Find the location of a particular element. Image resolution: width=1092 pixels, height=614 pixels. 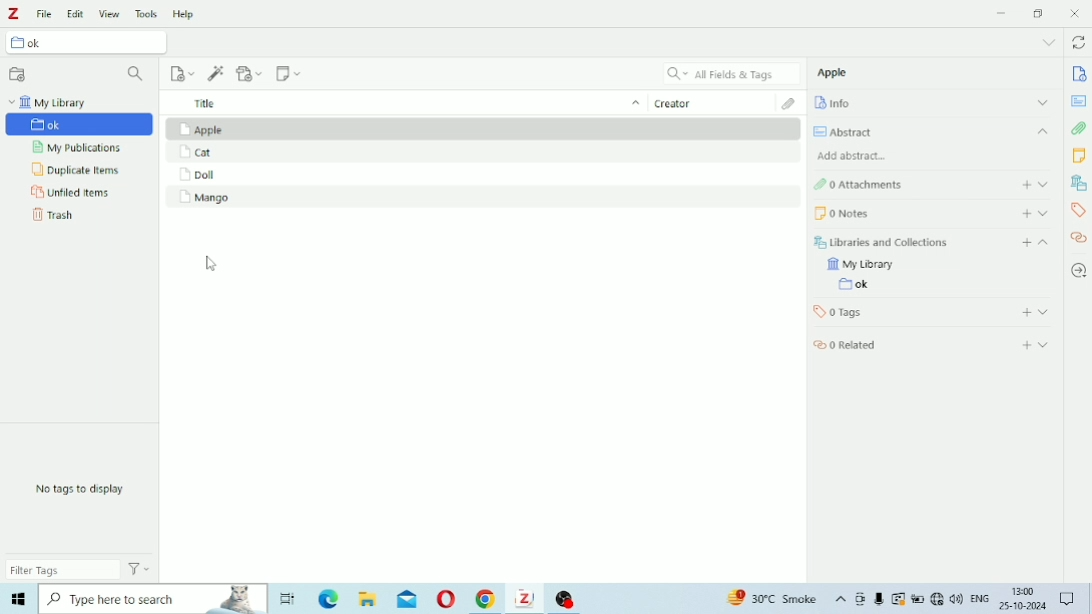

Related is located at coordinates (1079, 236).